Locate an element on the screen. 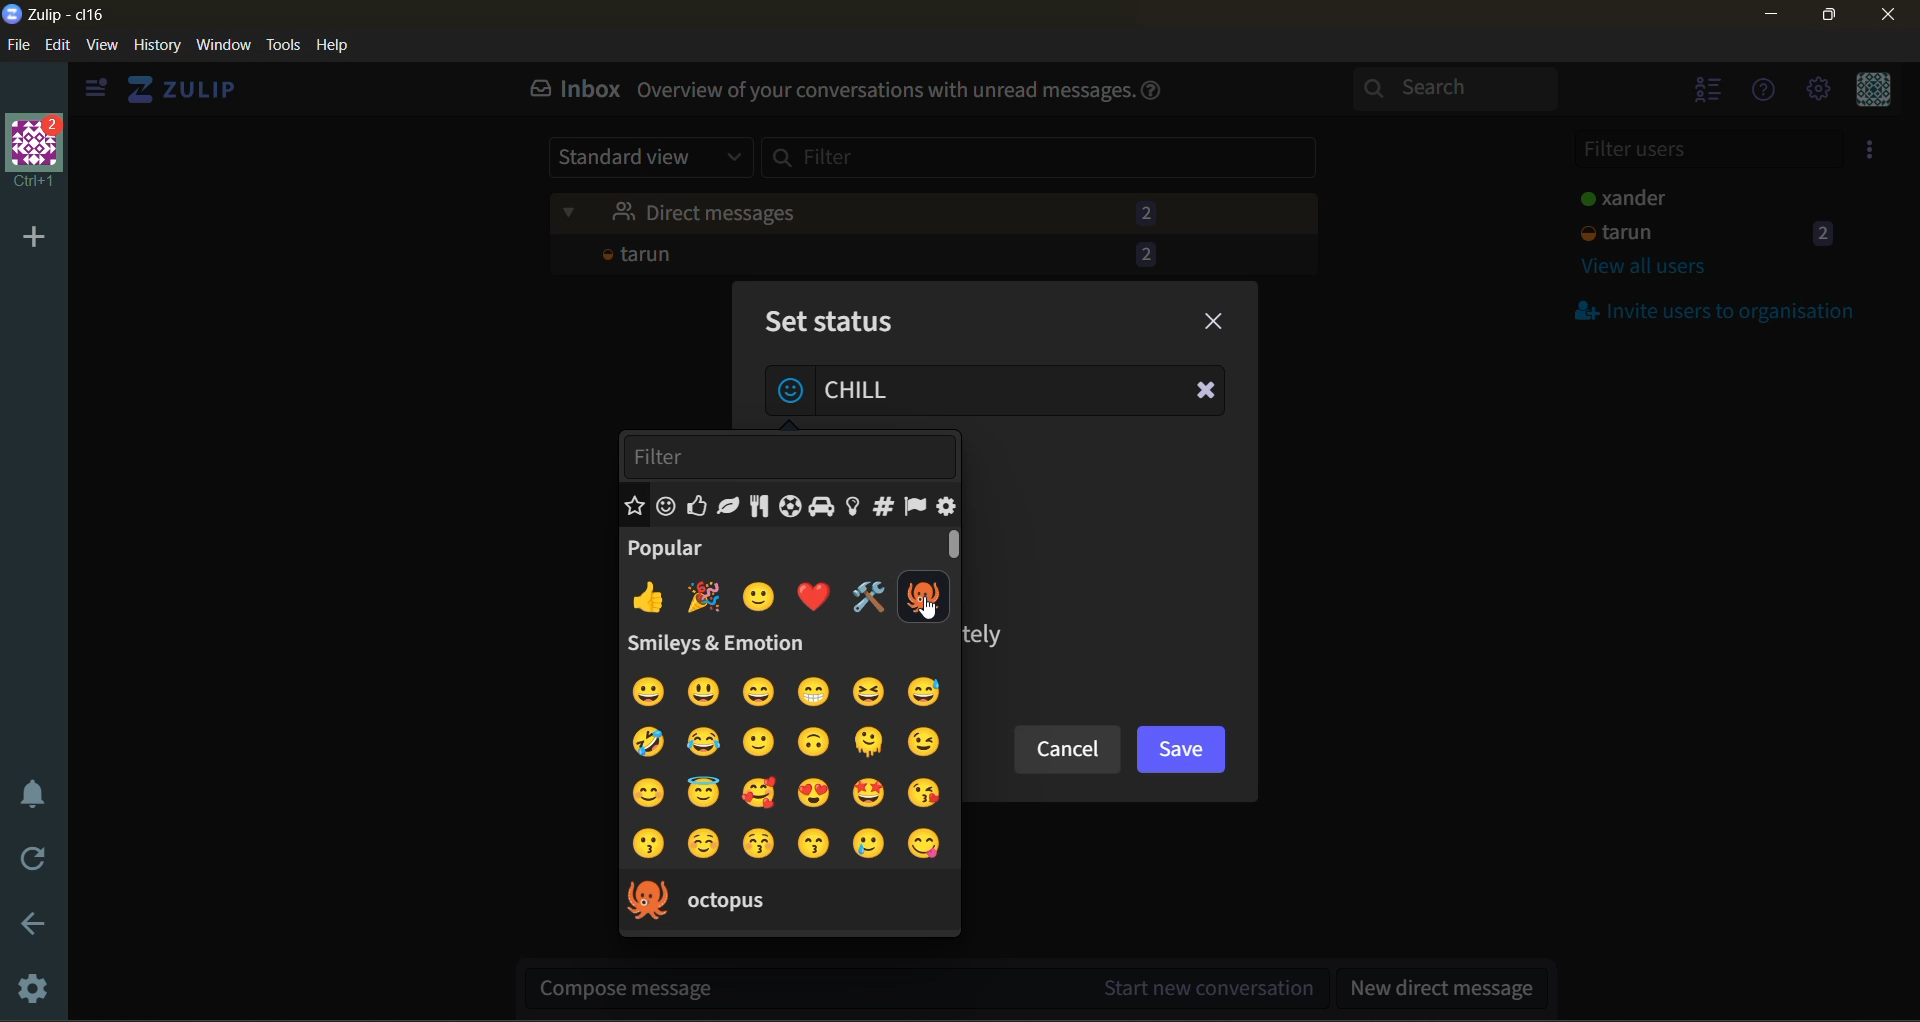  emoji is located at coordinates (871, 793).